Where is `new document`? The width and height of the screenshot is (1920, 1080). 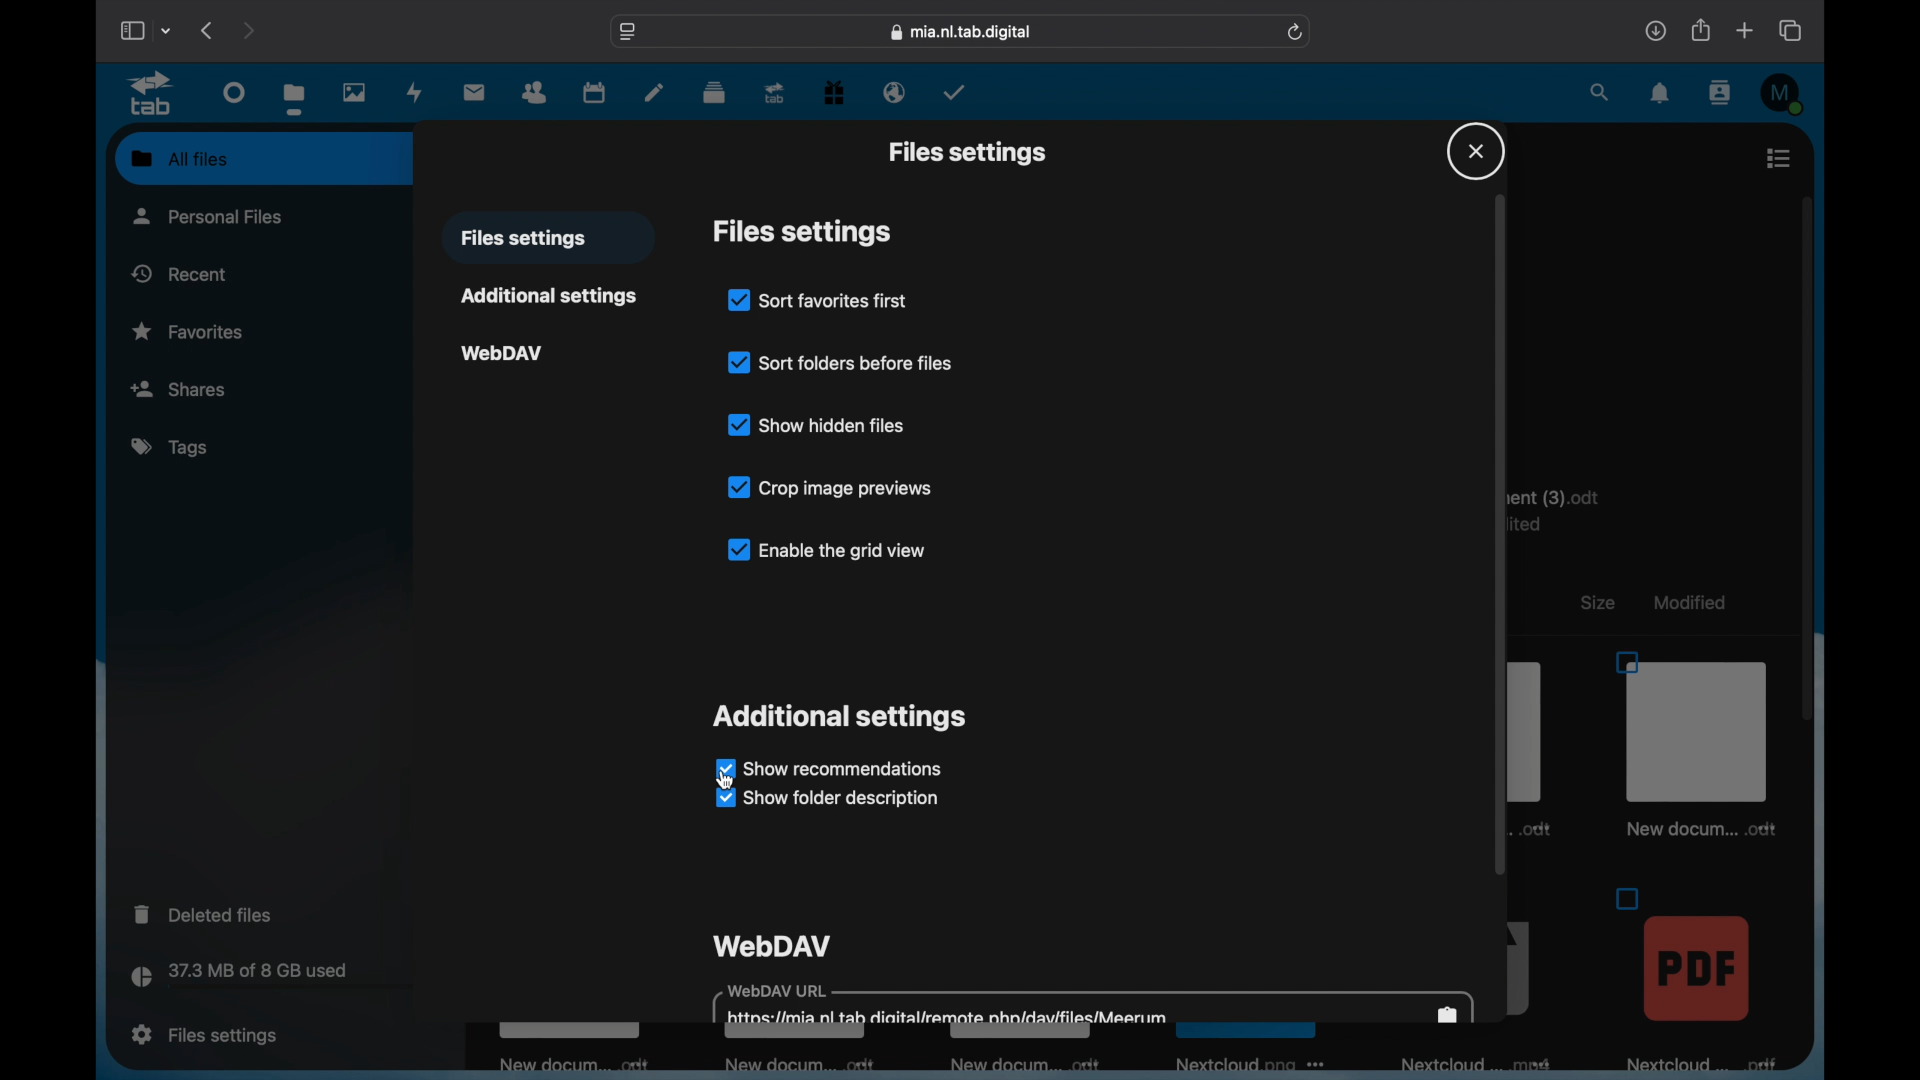
new document is located at coordinates (1025, 1064).